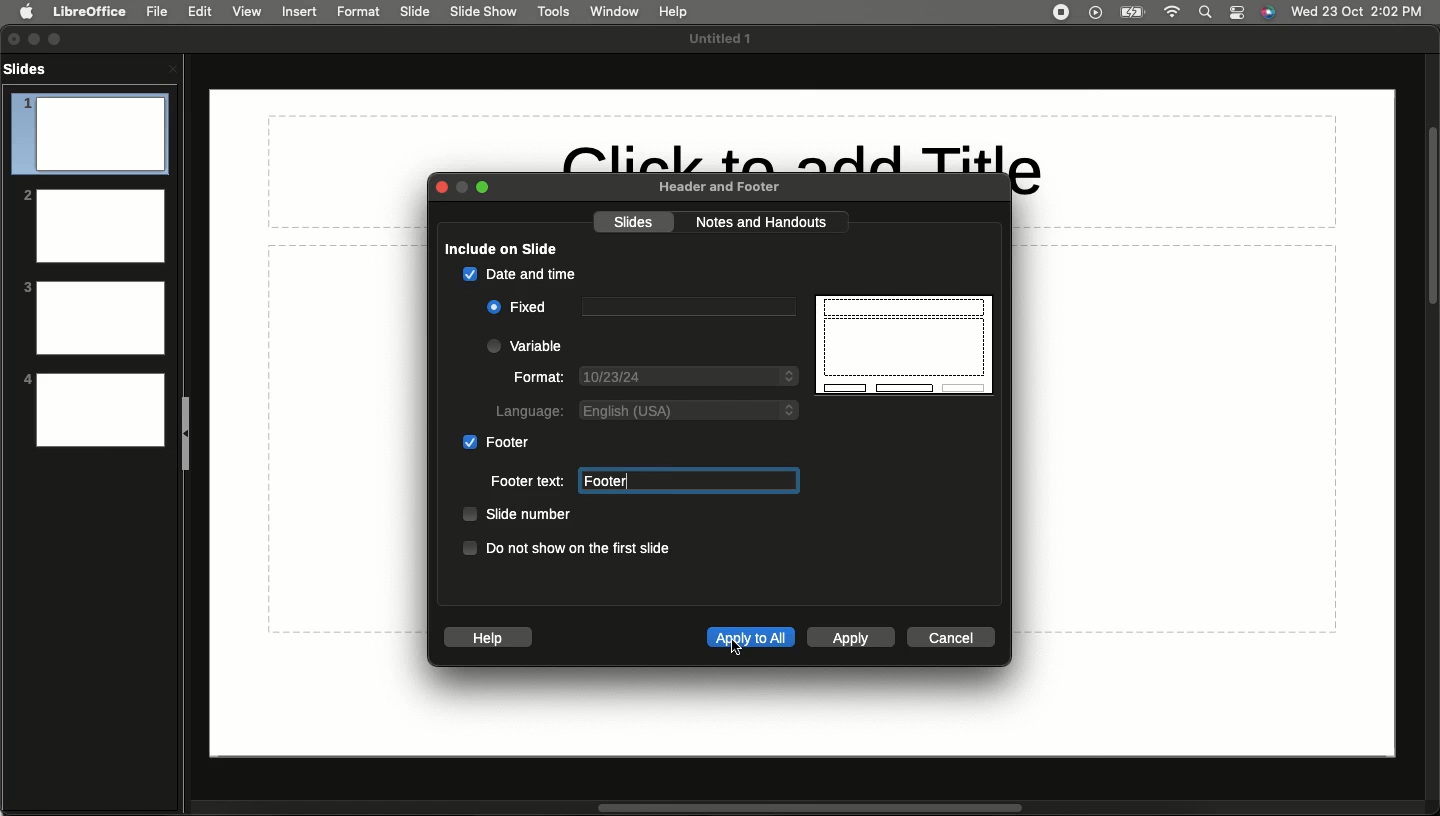  I want to click on Cancel, so click(954, 638).